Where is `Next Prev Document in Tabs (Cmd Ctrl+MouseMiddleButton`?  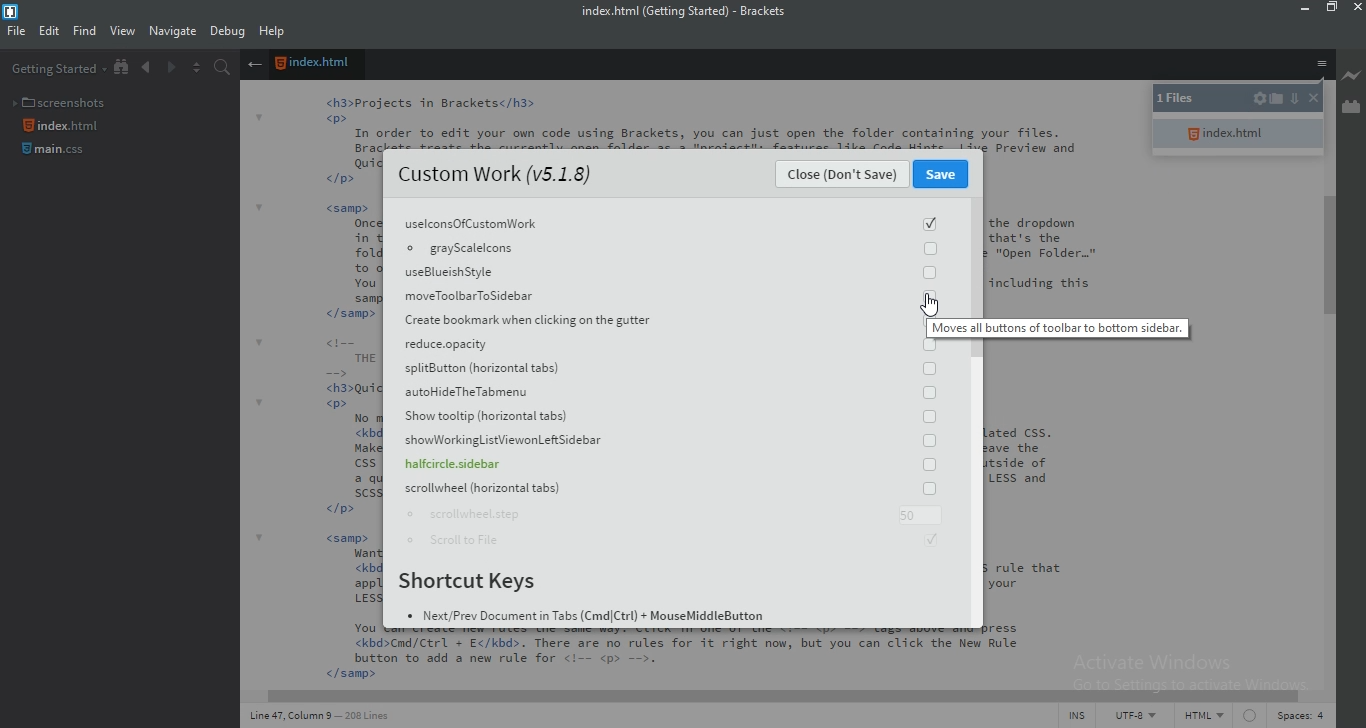 Next Prev Document in Tabs (Cmd Ctrl+MouseMiddleButton is located at coordinates (588, 619).